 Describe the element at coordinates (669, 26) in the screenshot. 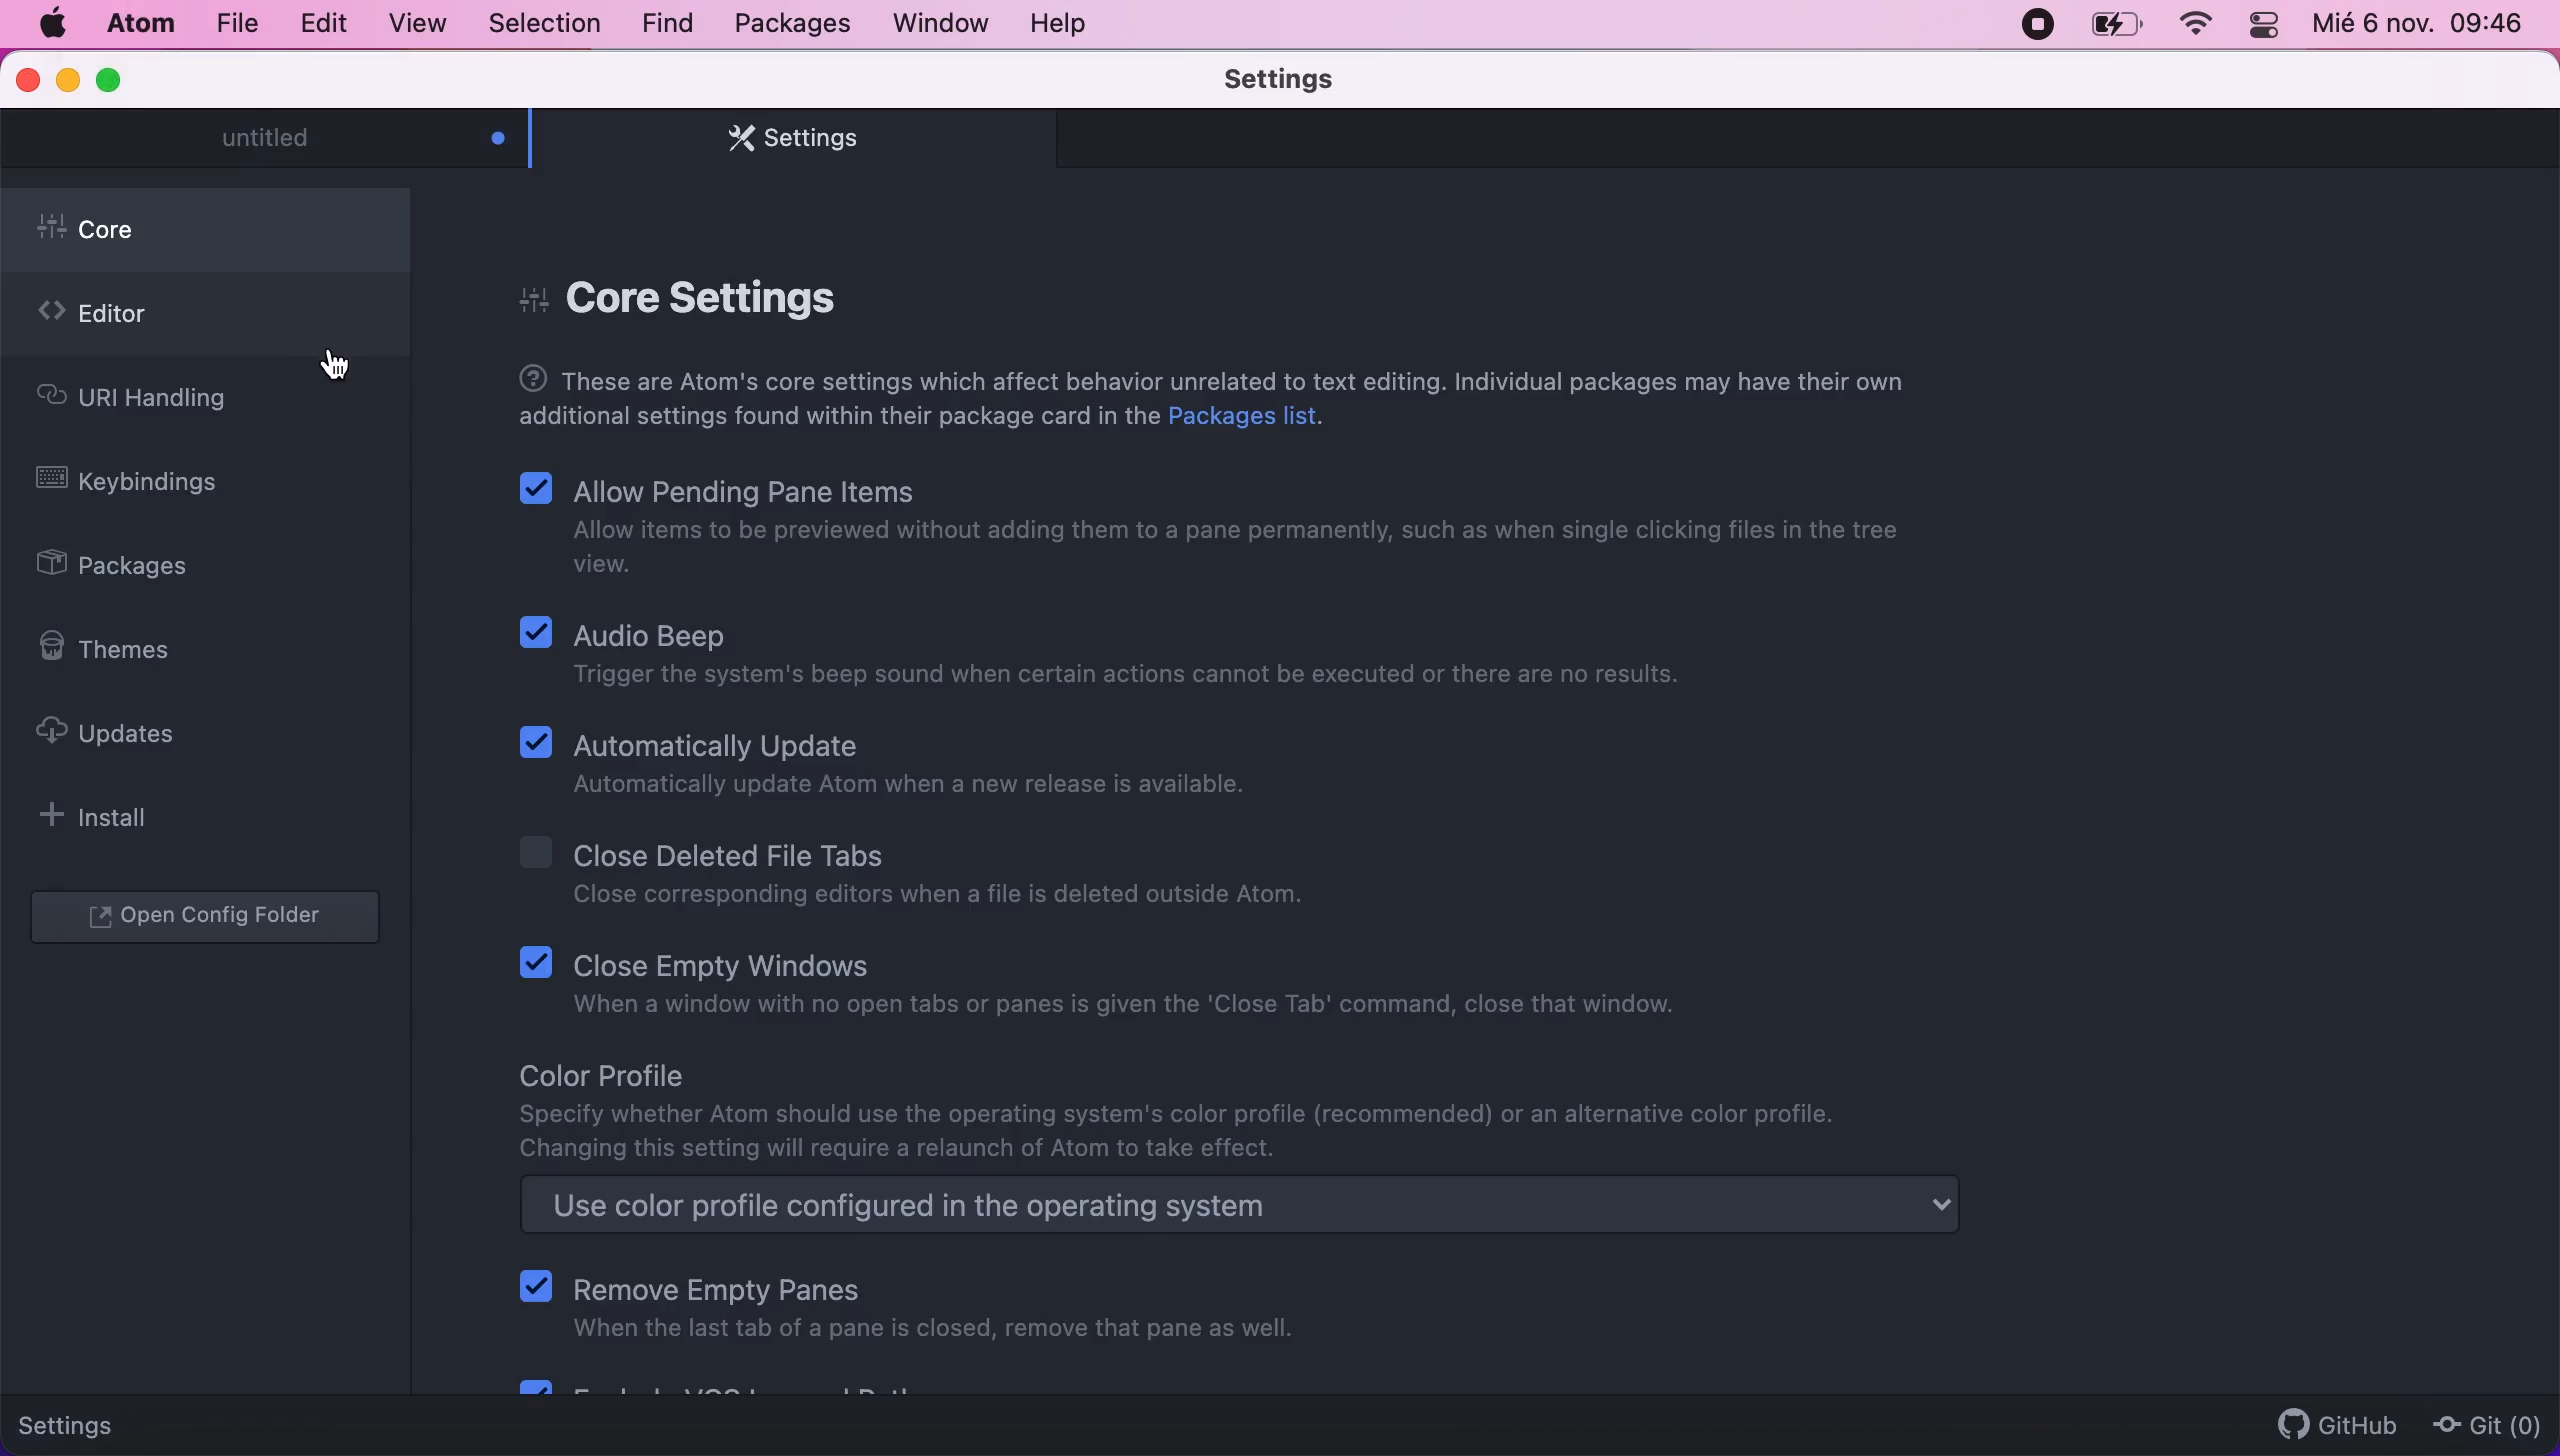

I see `find` at that location.